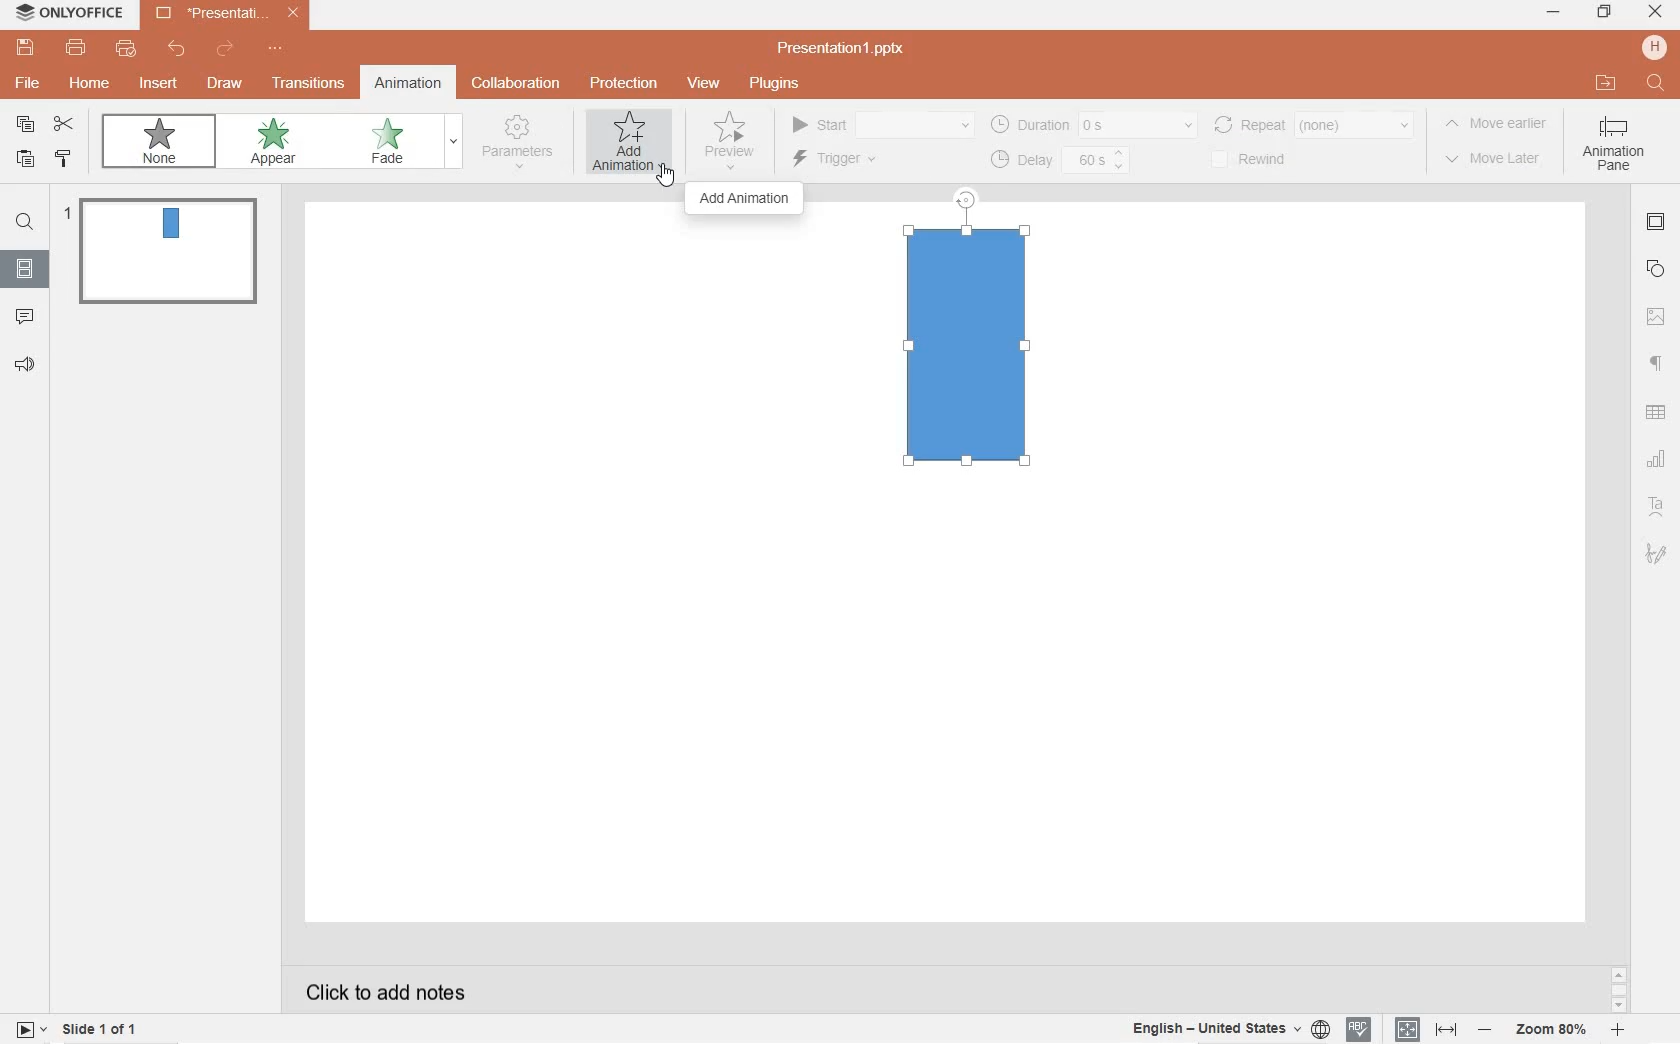  What do you see at coordinates (1498, 128) in the screenshot?
I see `move earlier` at bounding box center [1498, 128].